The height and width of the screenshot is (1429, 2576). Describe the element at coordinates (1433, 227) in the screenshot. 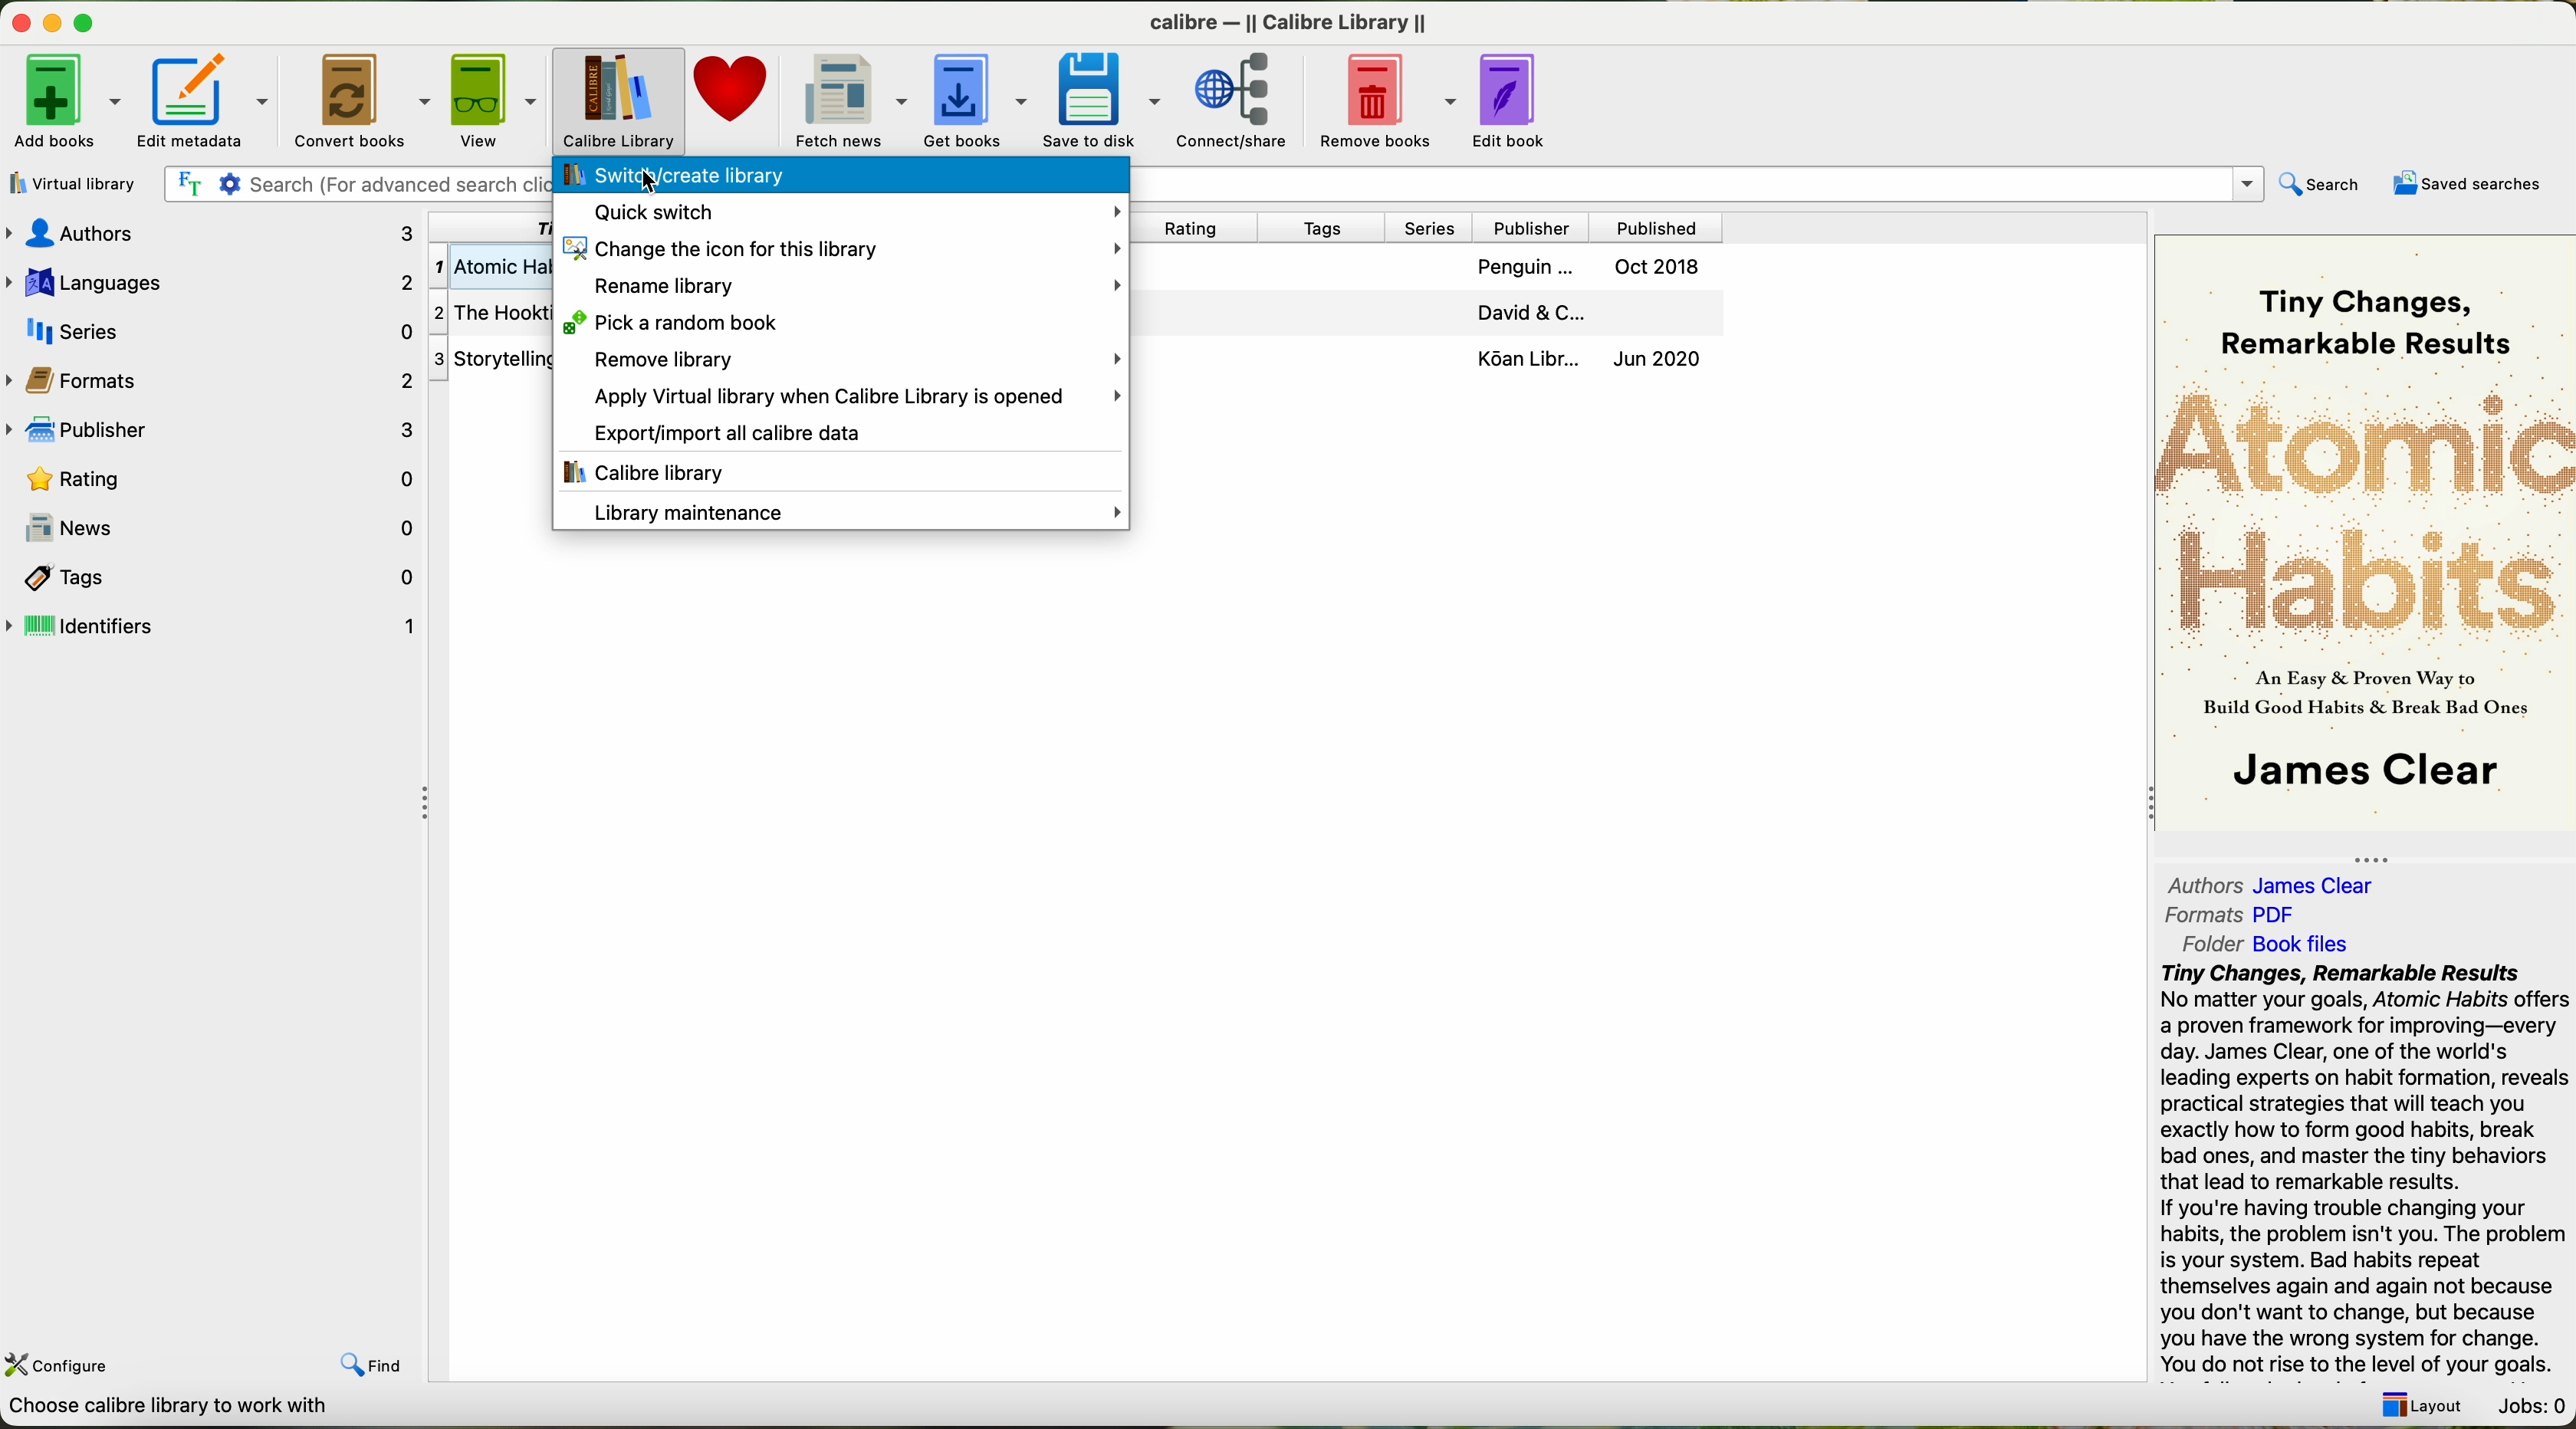

I see `series` at that location.